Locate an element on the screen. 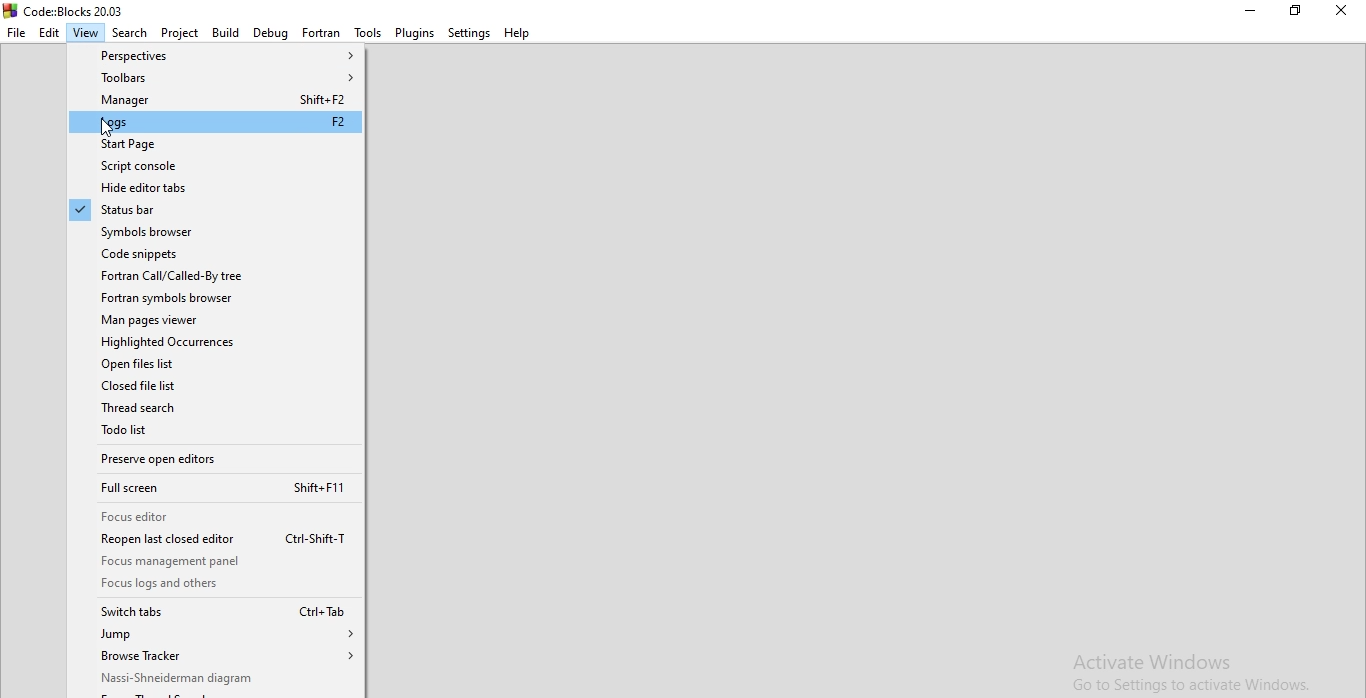 The width and height of the screenshot is (1366, 698). Open files list is located at coordinates (216, 363).